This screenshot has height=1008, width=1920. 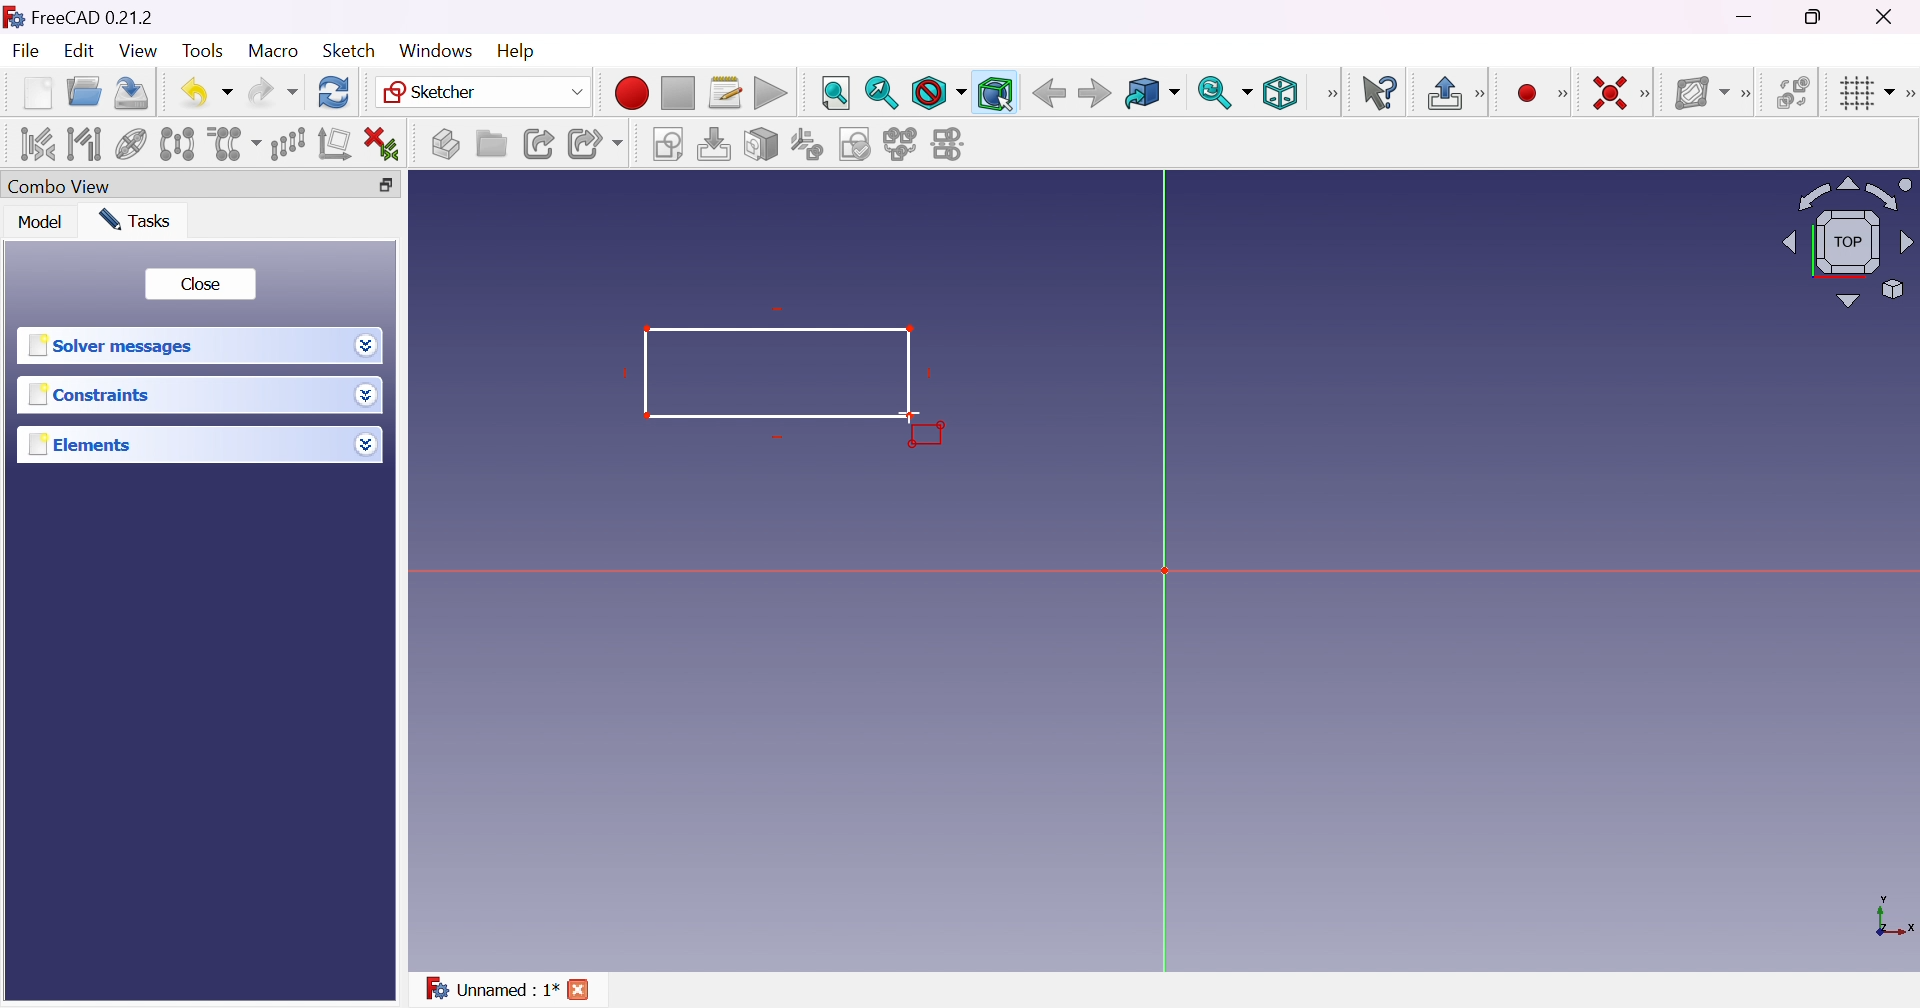 I want to click on Validate sketch..., so click(x=854, y=145).